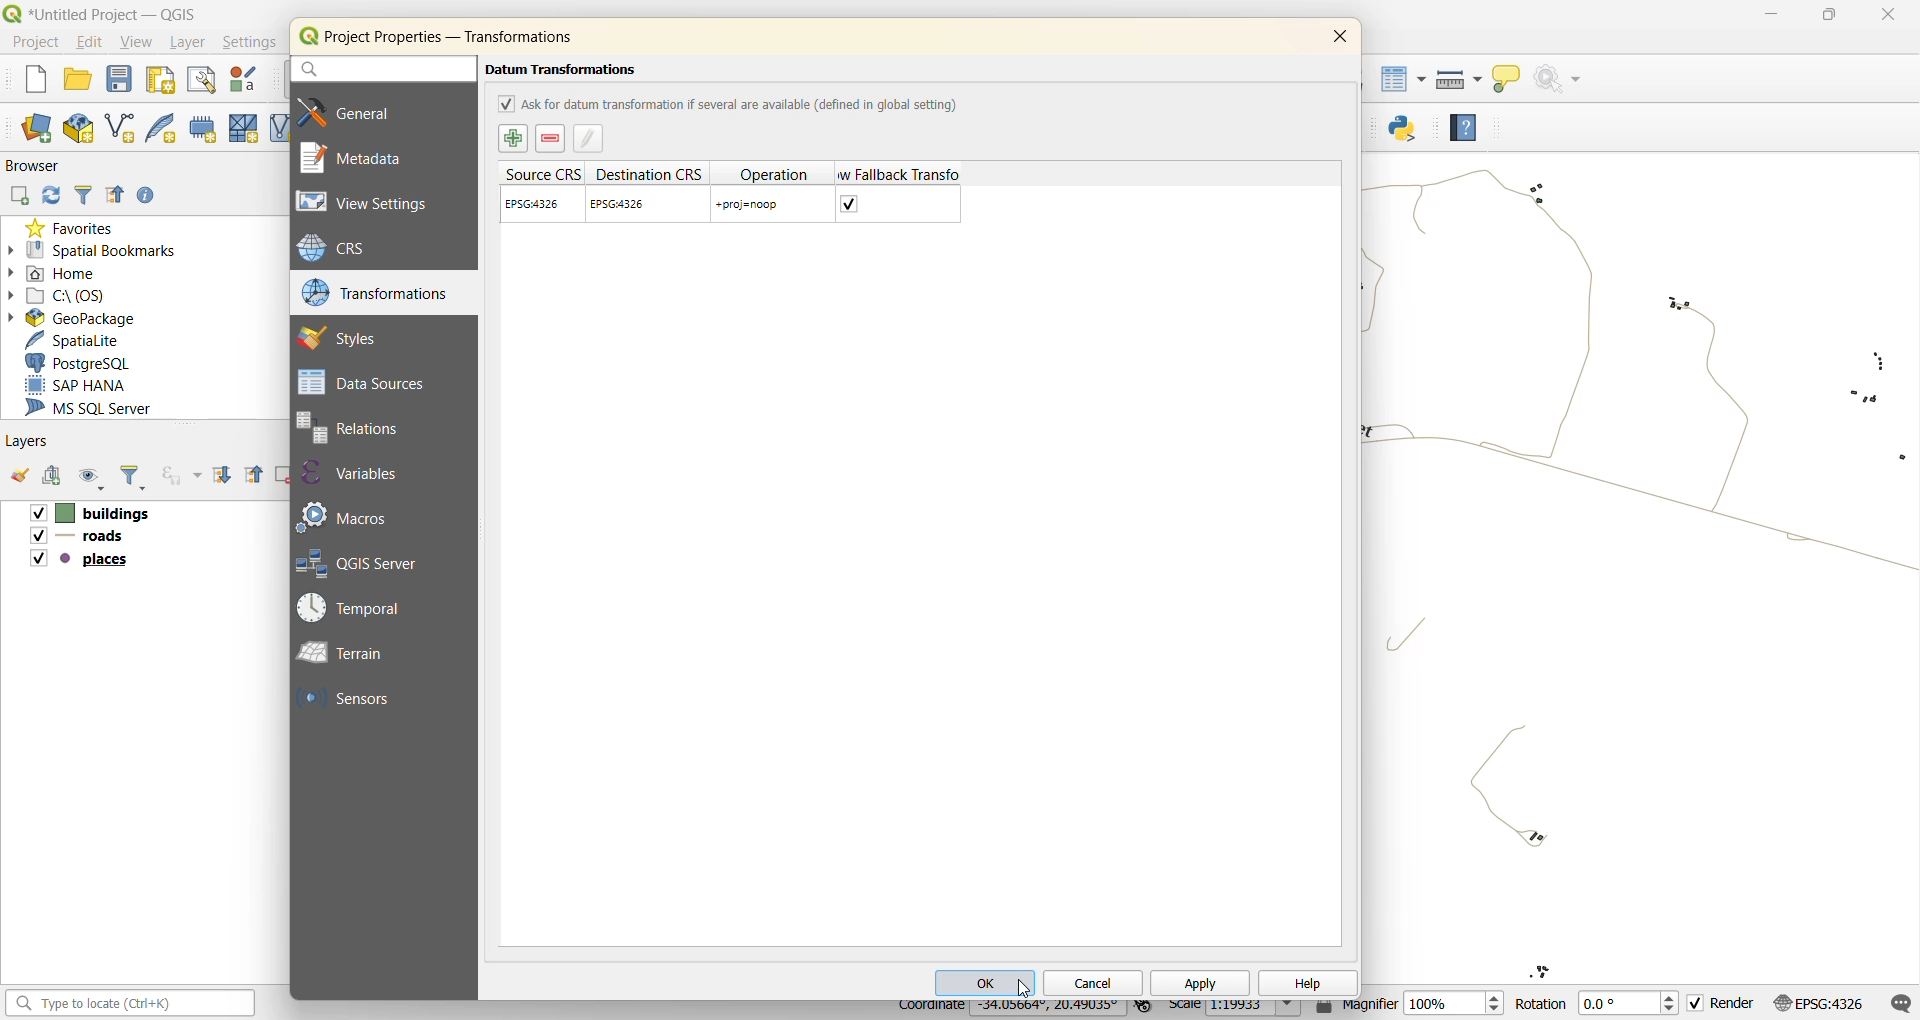  I want to click on ms sql server, so click(100, 407).